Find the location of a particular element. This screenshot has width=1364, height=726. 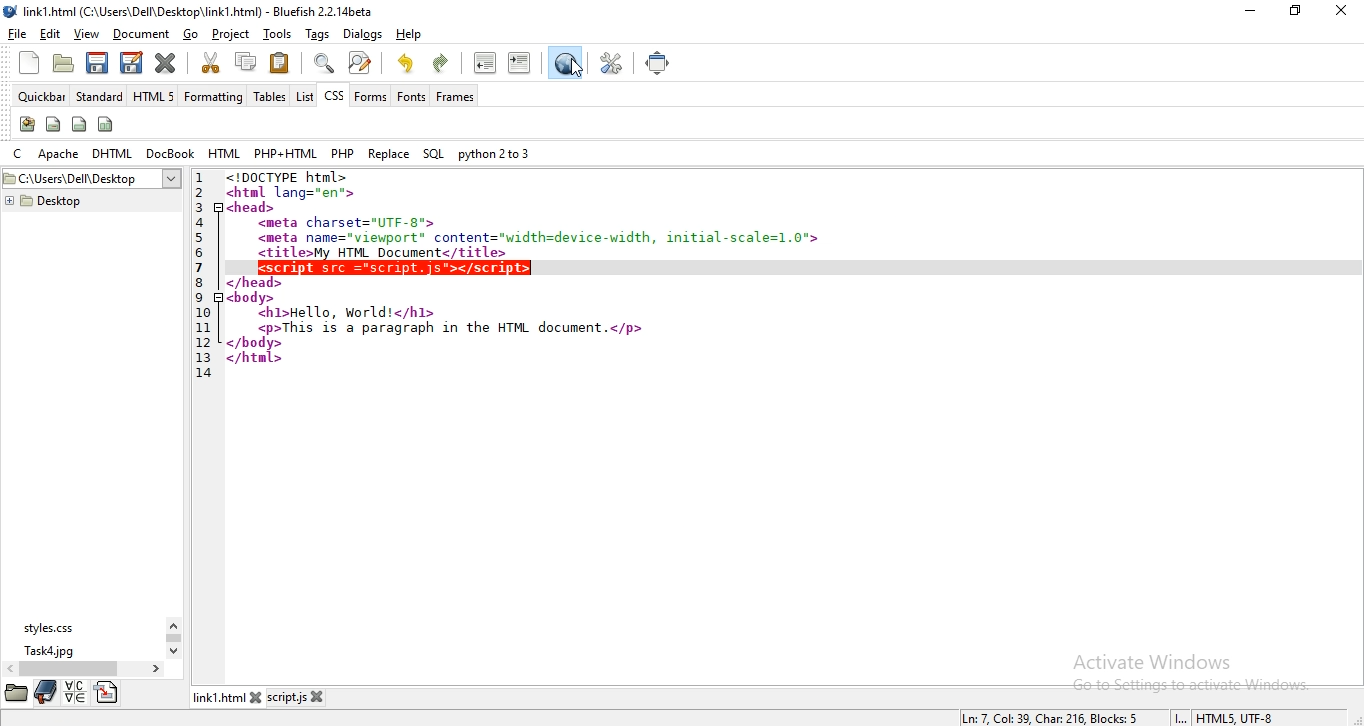

show find bar is located at coordinates (321, 63).